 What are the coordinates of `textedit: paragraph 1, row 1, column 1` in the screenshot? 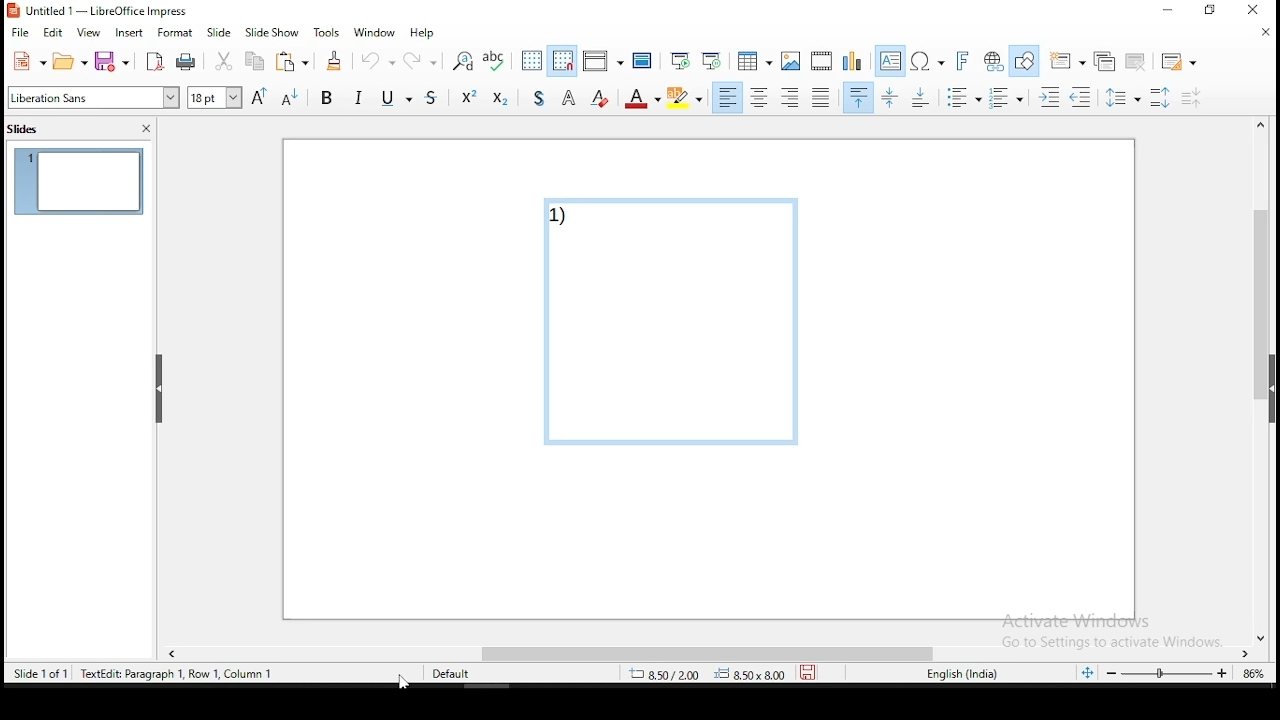 It's located at (181, 674).